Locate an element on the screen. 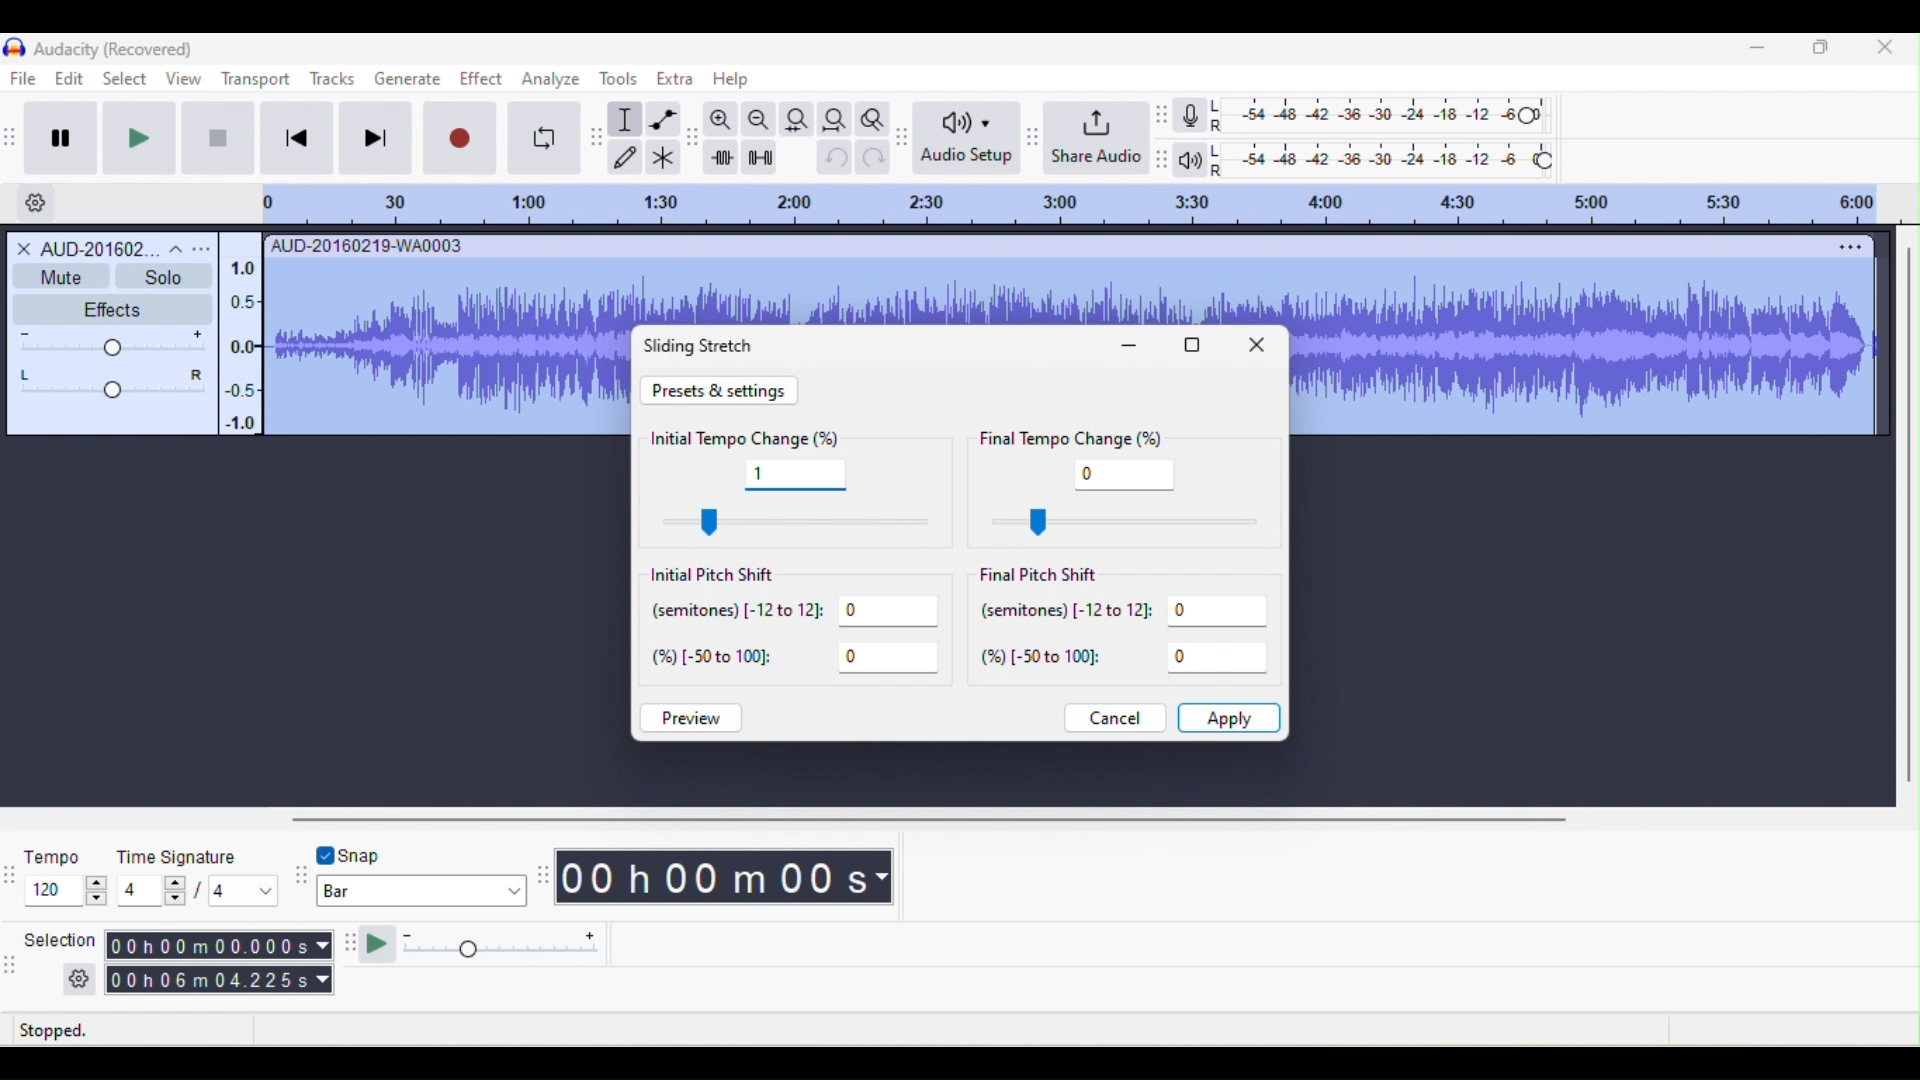 The image size is (1920, 1080). Solo is located at coordinates (163, 276).